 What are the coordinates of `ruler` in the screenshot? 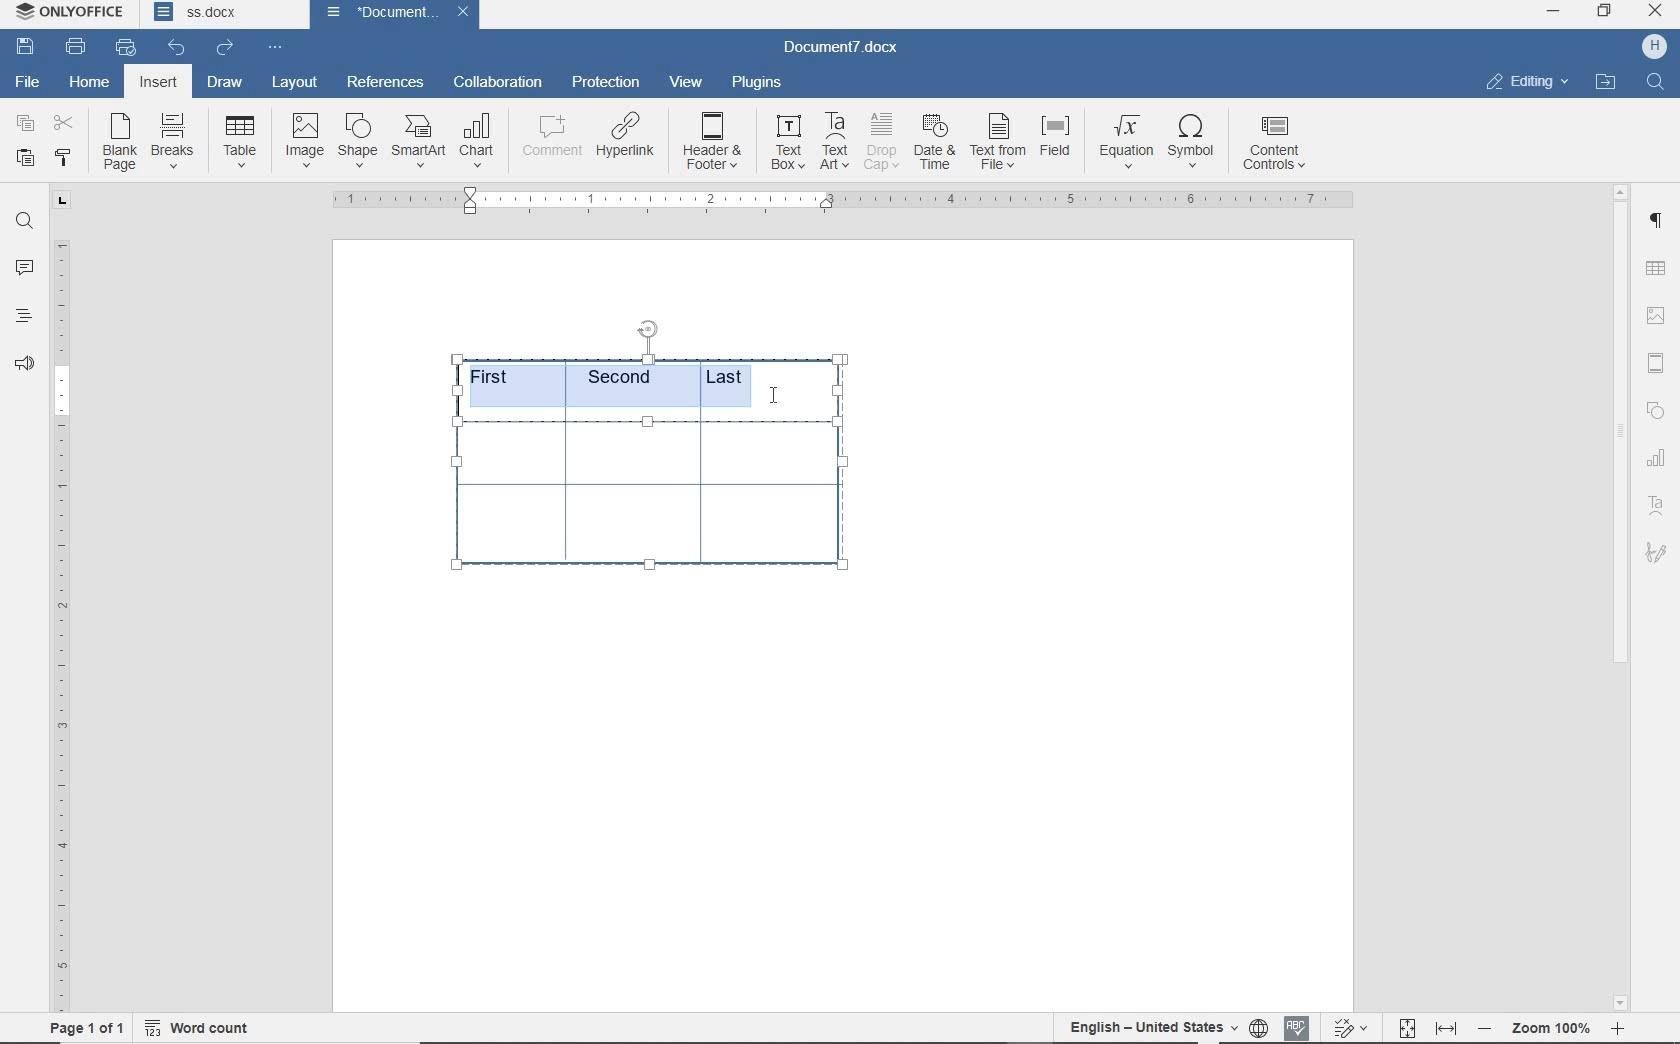 It's located at (838, 201).